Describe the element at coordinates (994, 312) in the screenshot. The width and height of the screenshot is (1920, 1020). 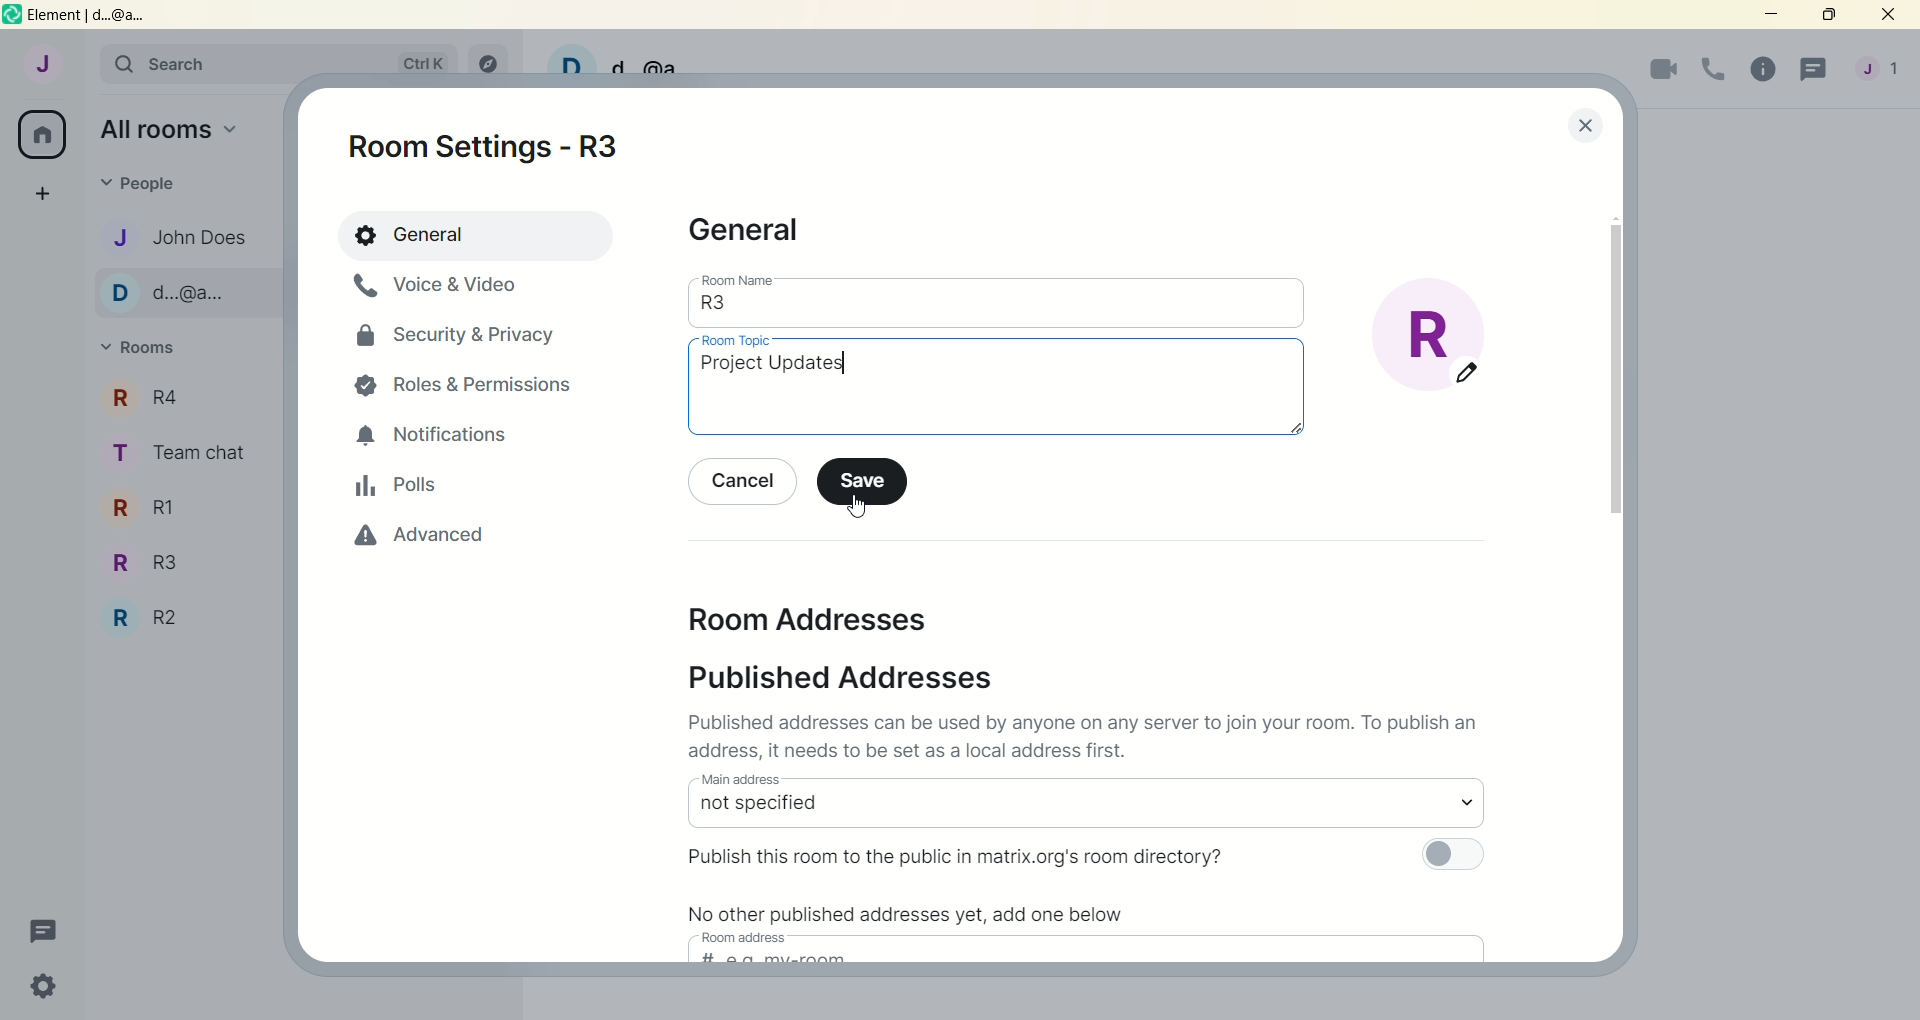
I see `room name` at that location.